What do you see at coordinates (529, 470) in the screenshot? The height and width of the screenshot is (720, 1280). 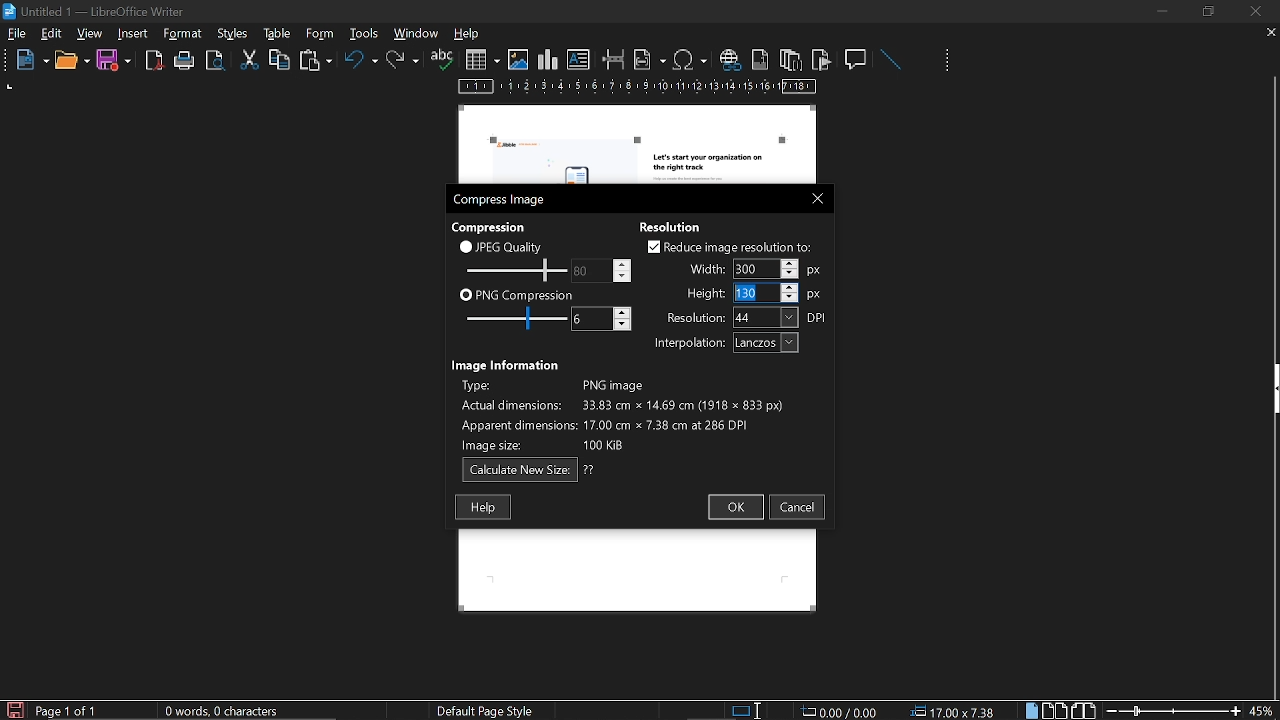 I see `calculate new size` at bounding box center [529, 470].